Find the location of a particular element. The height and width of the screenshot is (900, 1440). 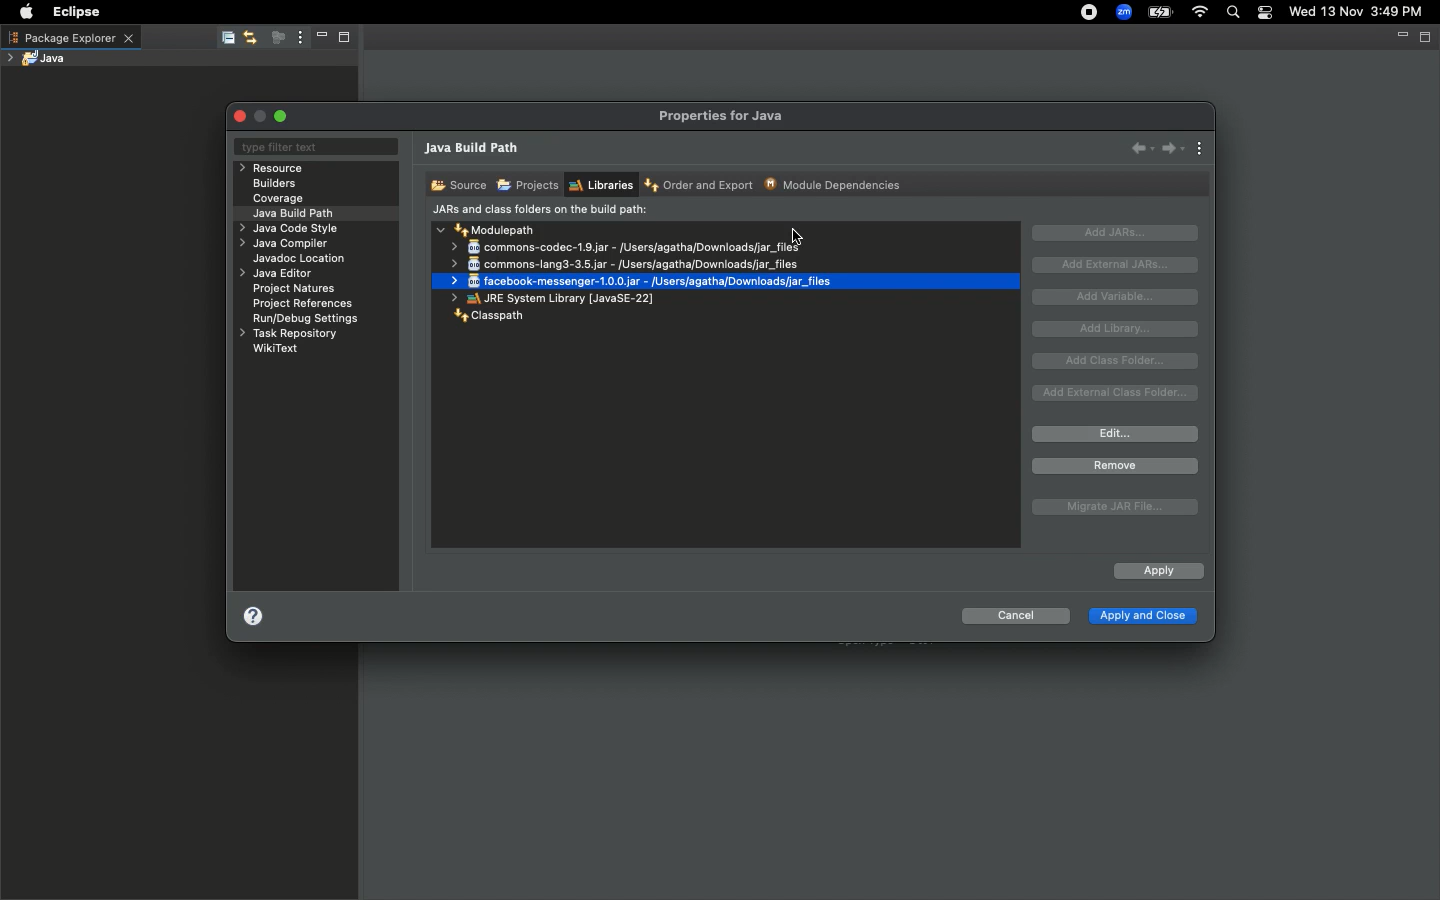

RuryDebug is located at coordinates (306, 321).